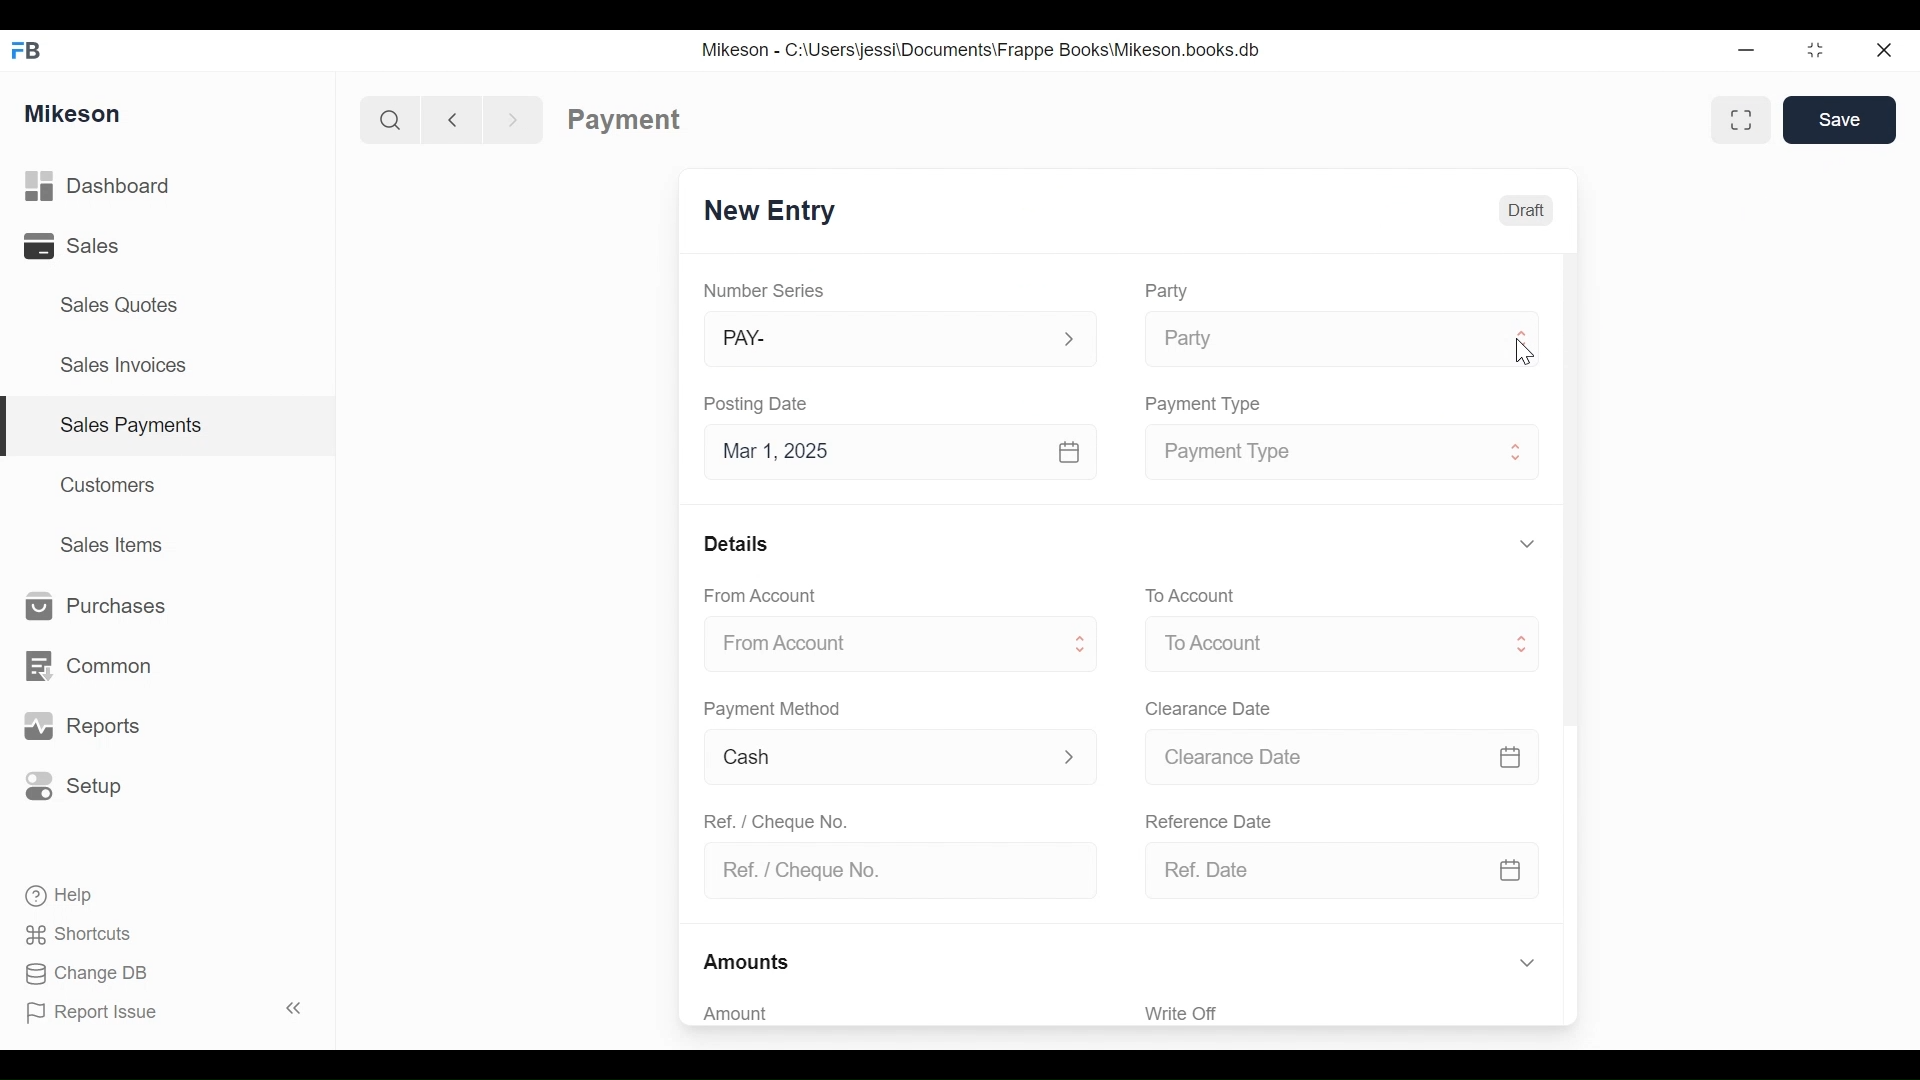  Describe the element at coordinates (384, 118) in the screenshot. I see `Search` at that location.